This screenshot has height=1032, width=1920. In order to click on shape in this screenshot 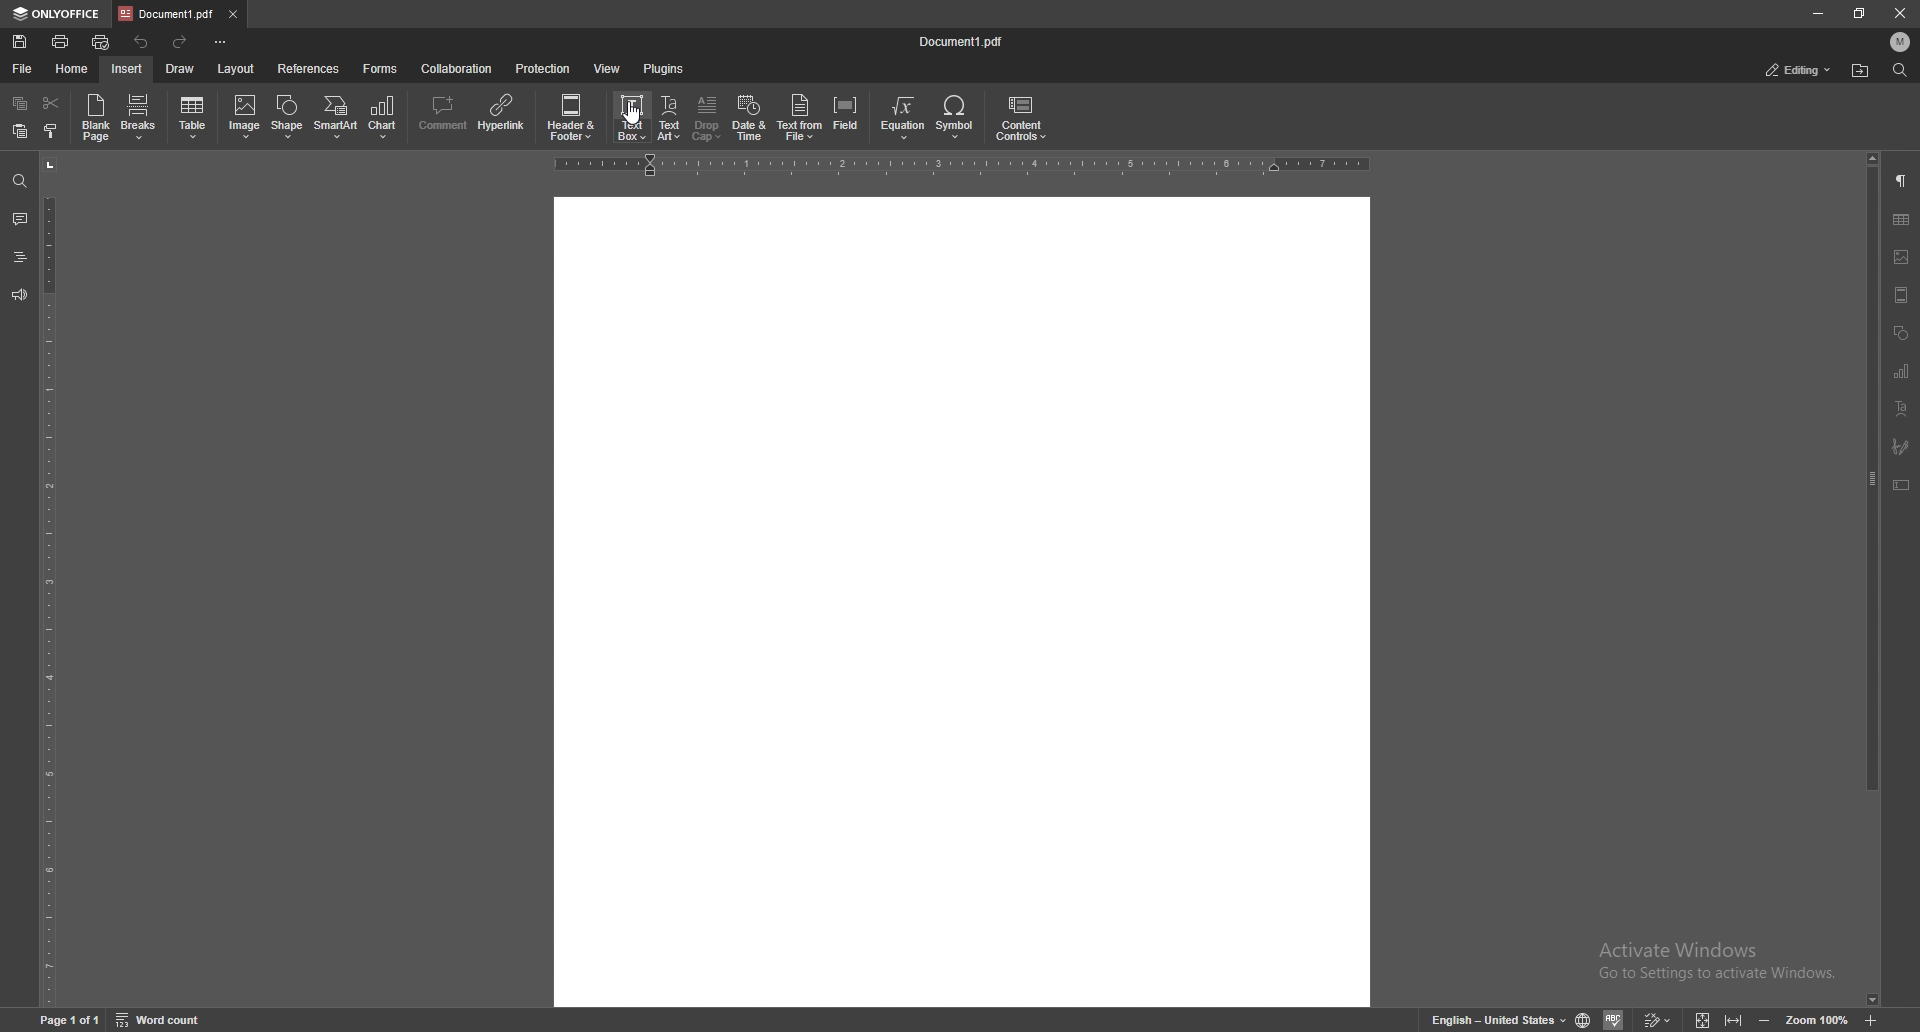, I will do `click(288, 117)`.